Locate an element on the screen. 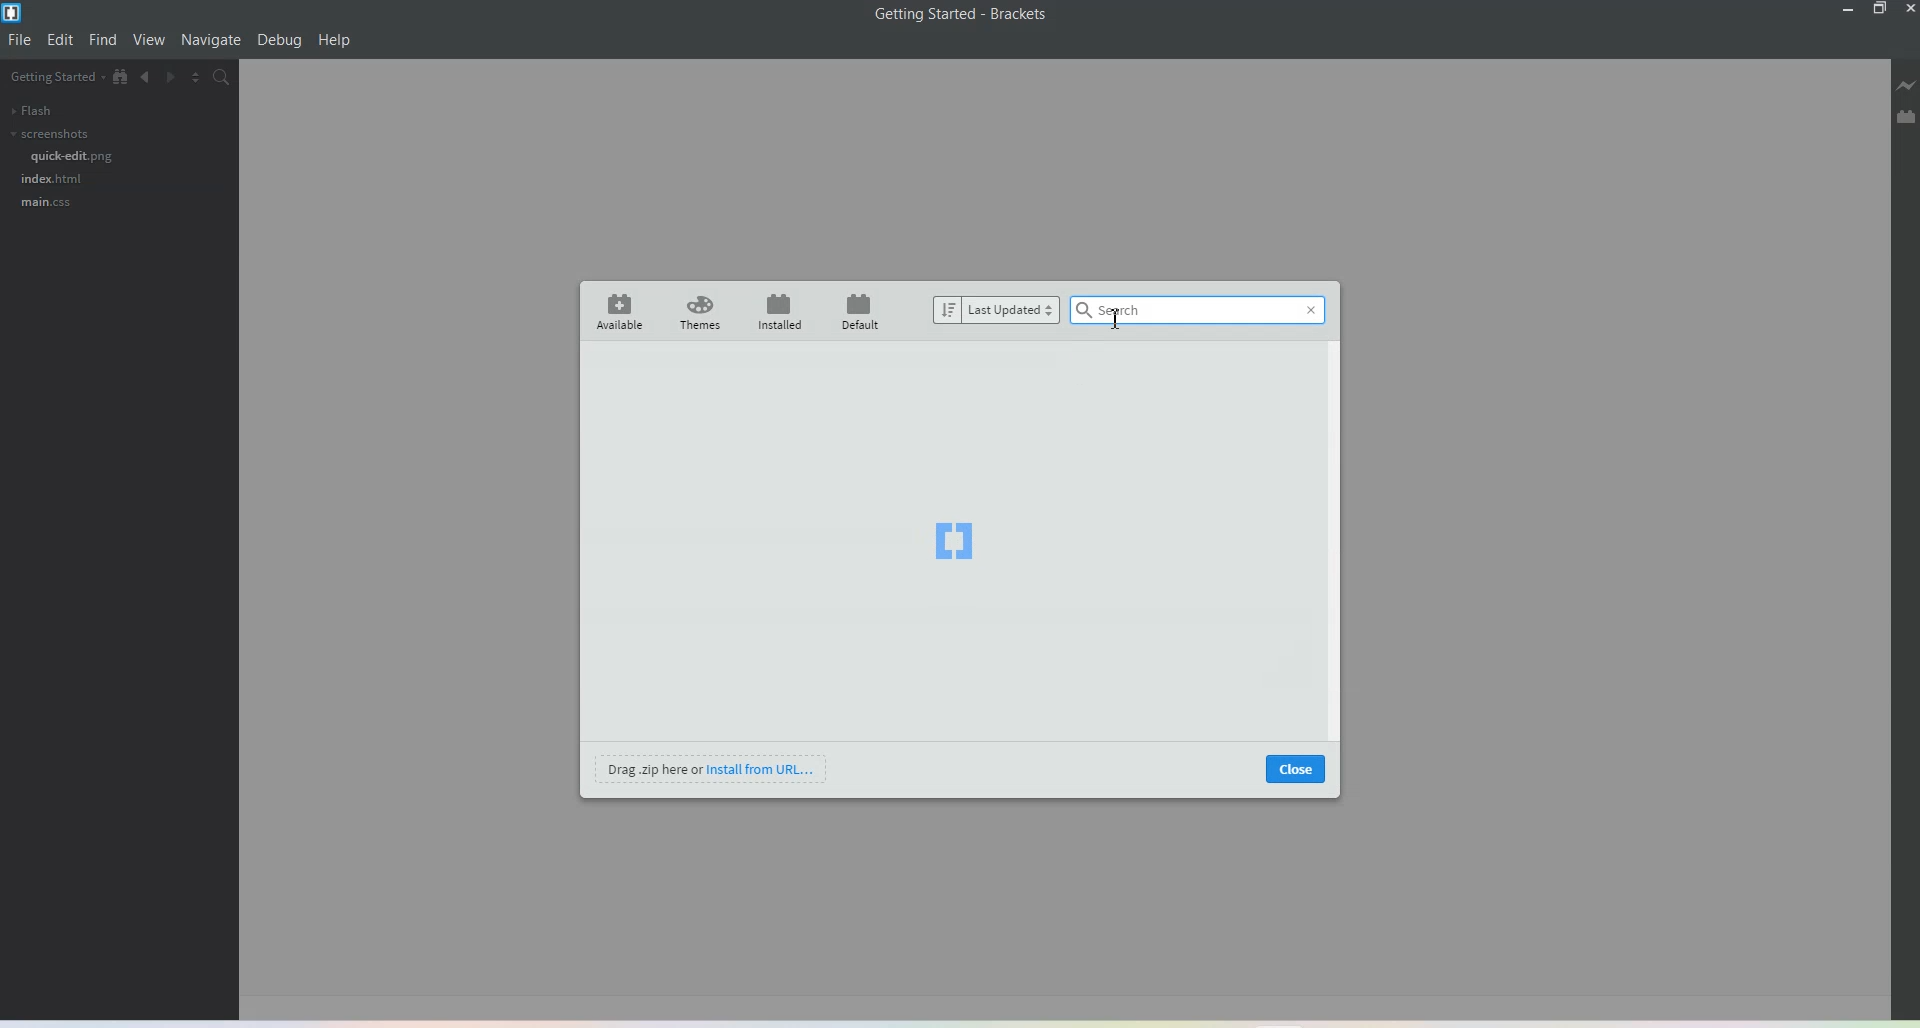  Install from URL is located at coordinates (713, 768).